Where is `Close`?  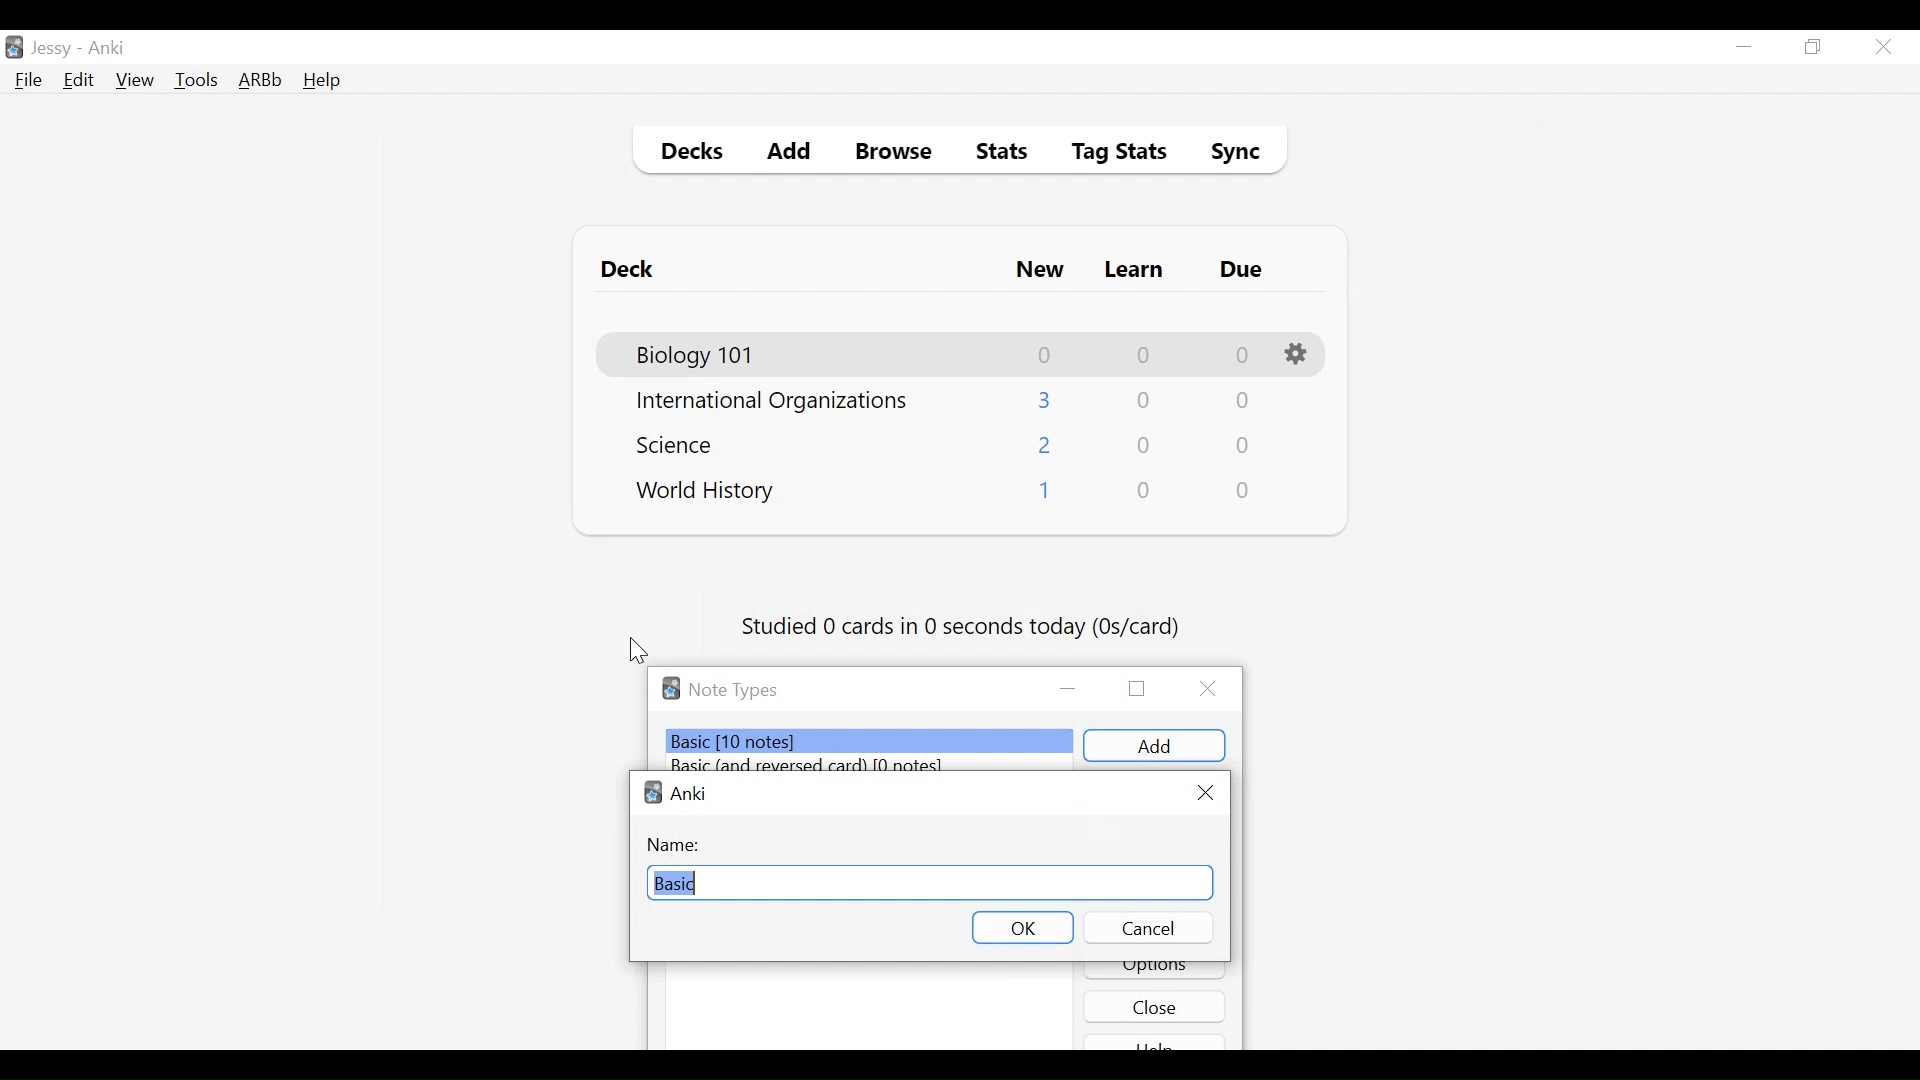 Close is located at coordinates (1883, 47).